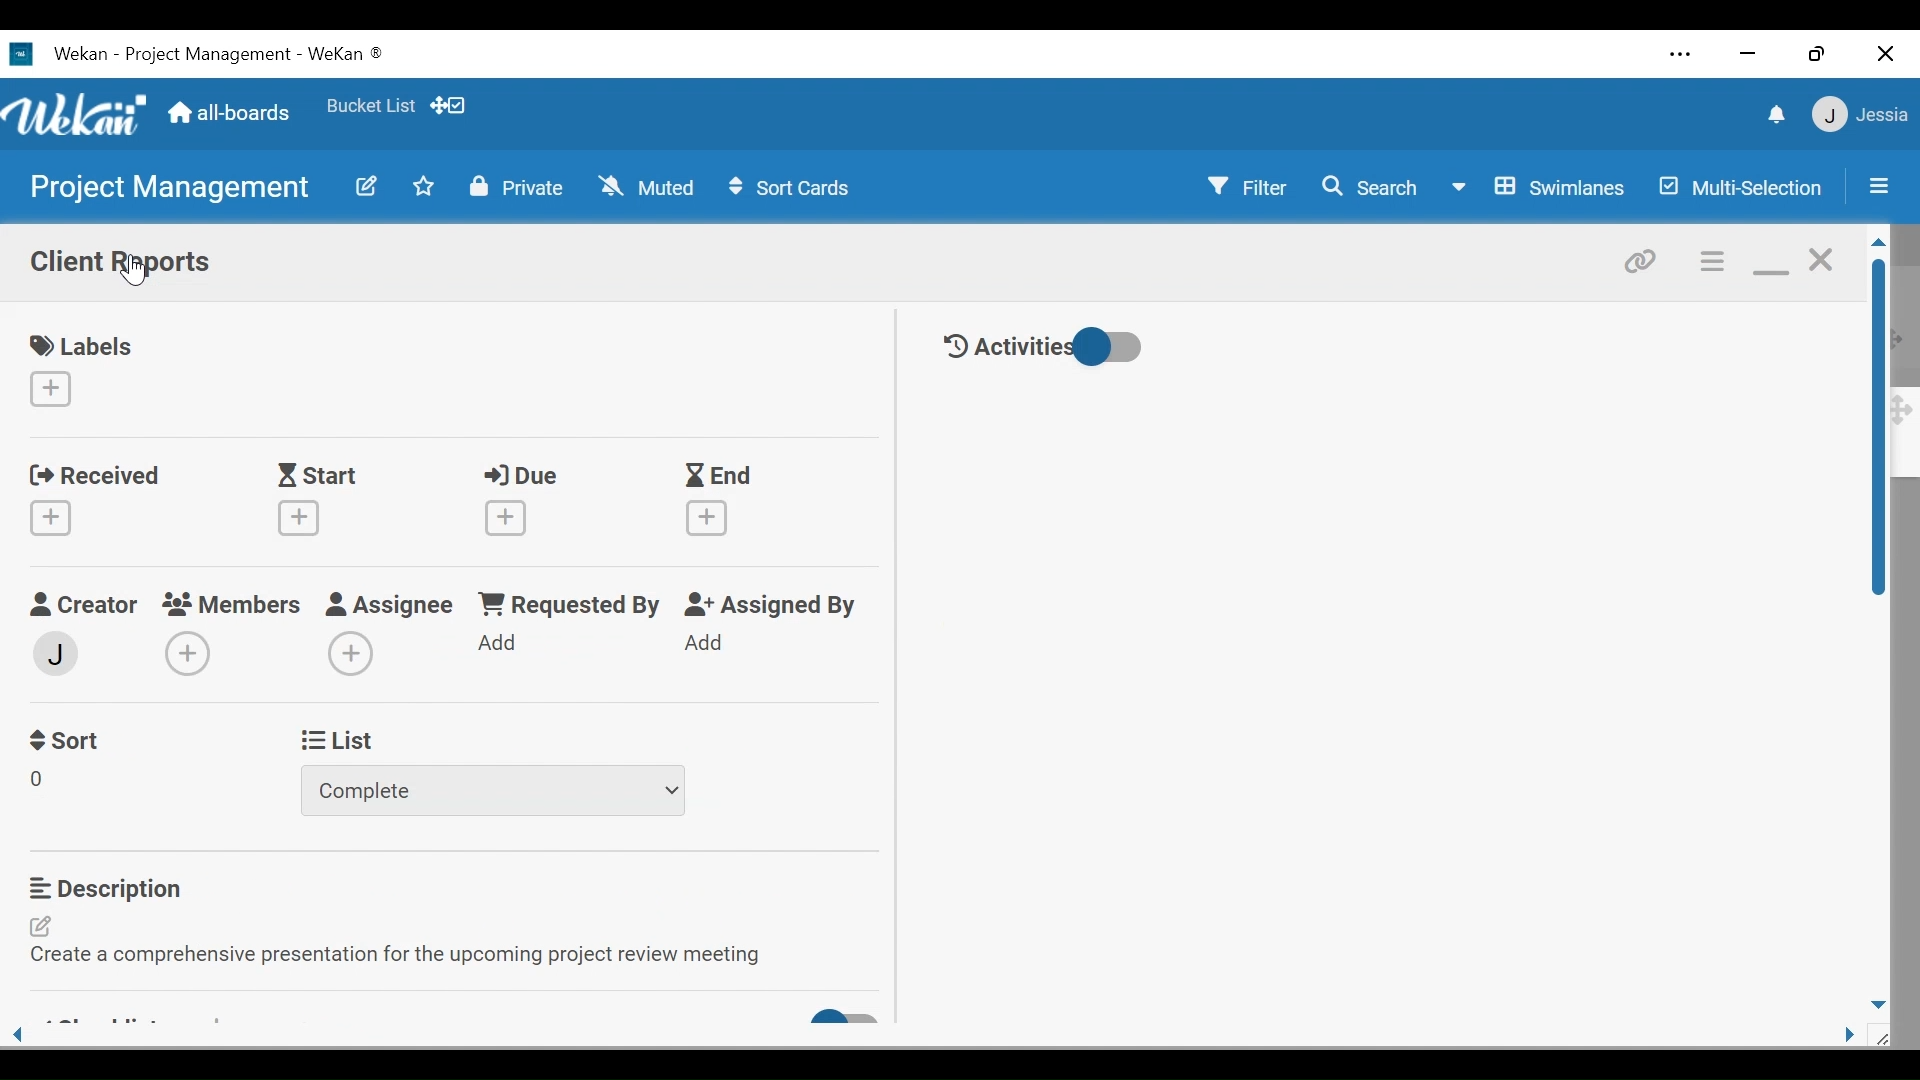  I want to click on Restore, so click(1815, 55).